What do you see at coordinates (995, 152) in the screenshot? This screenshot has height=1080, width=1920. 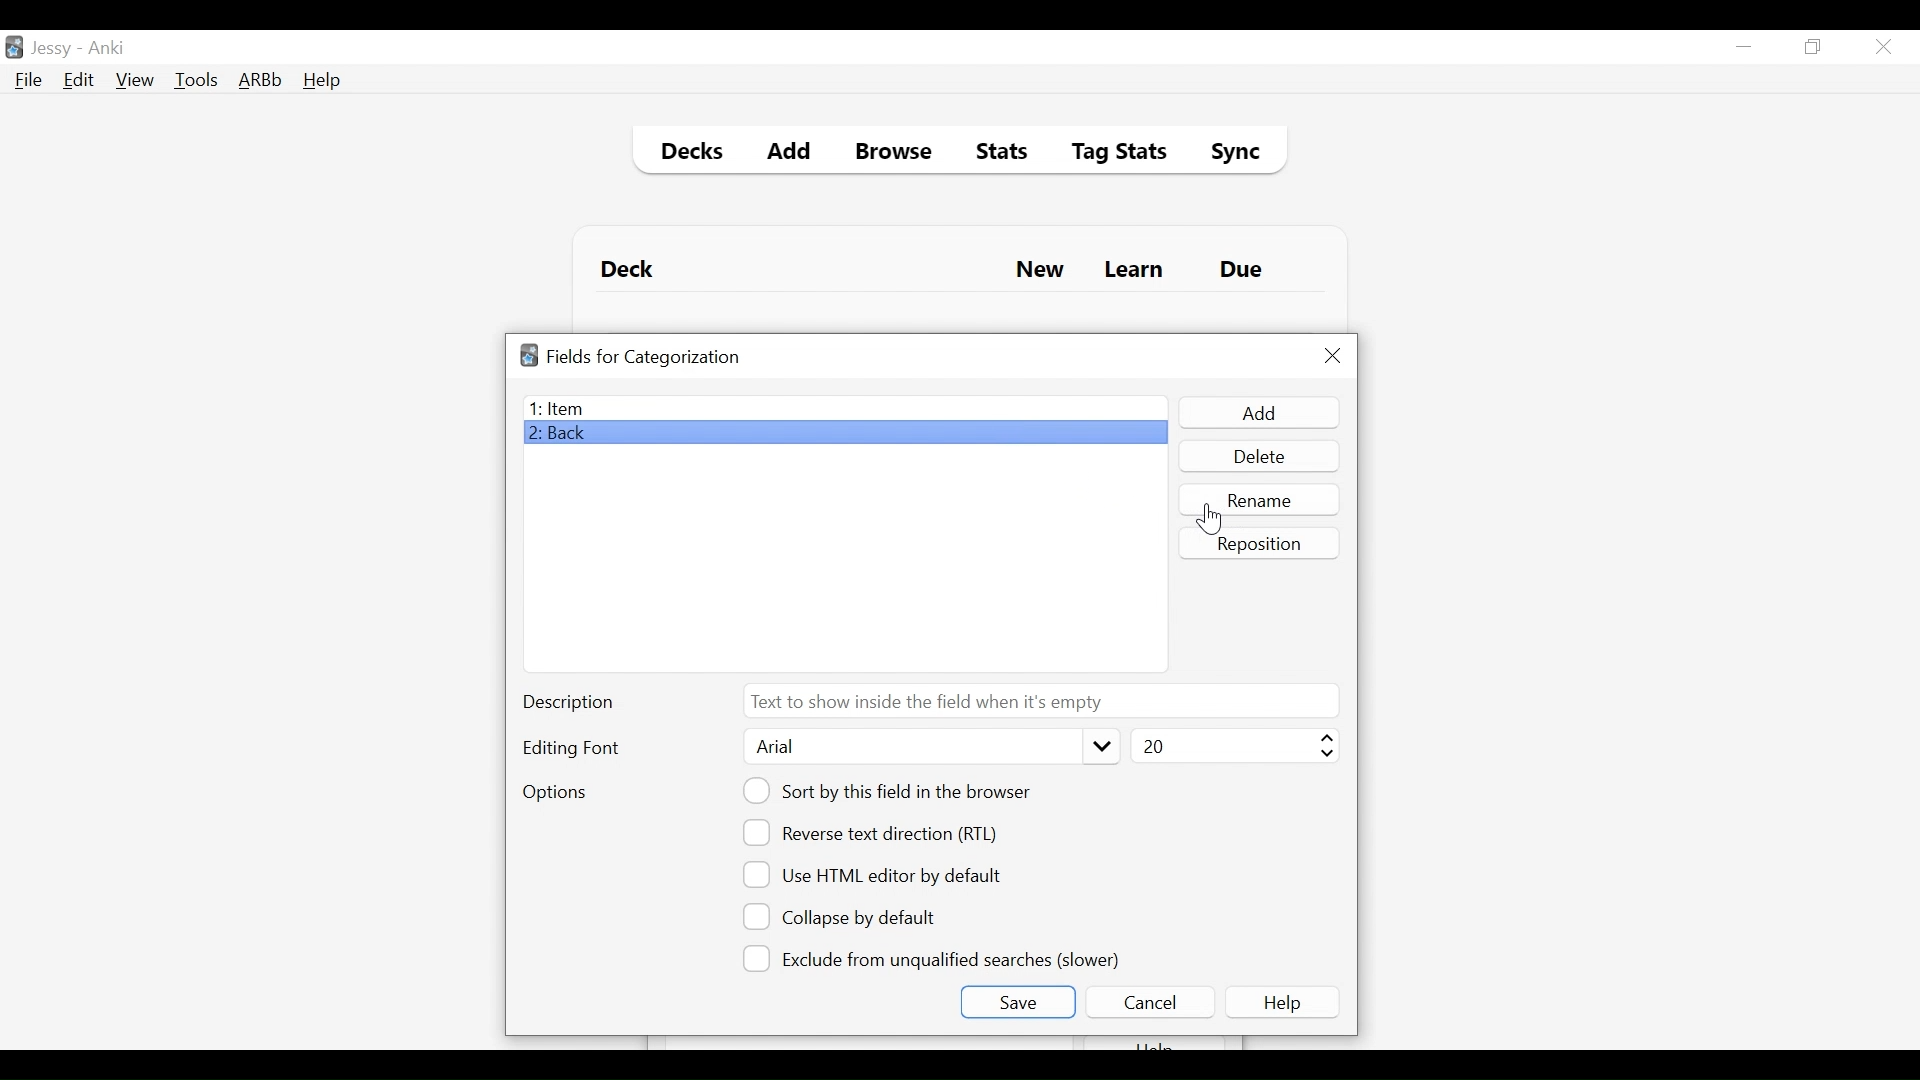 I see `Stats` at bounding box center [995, 152].